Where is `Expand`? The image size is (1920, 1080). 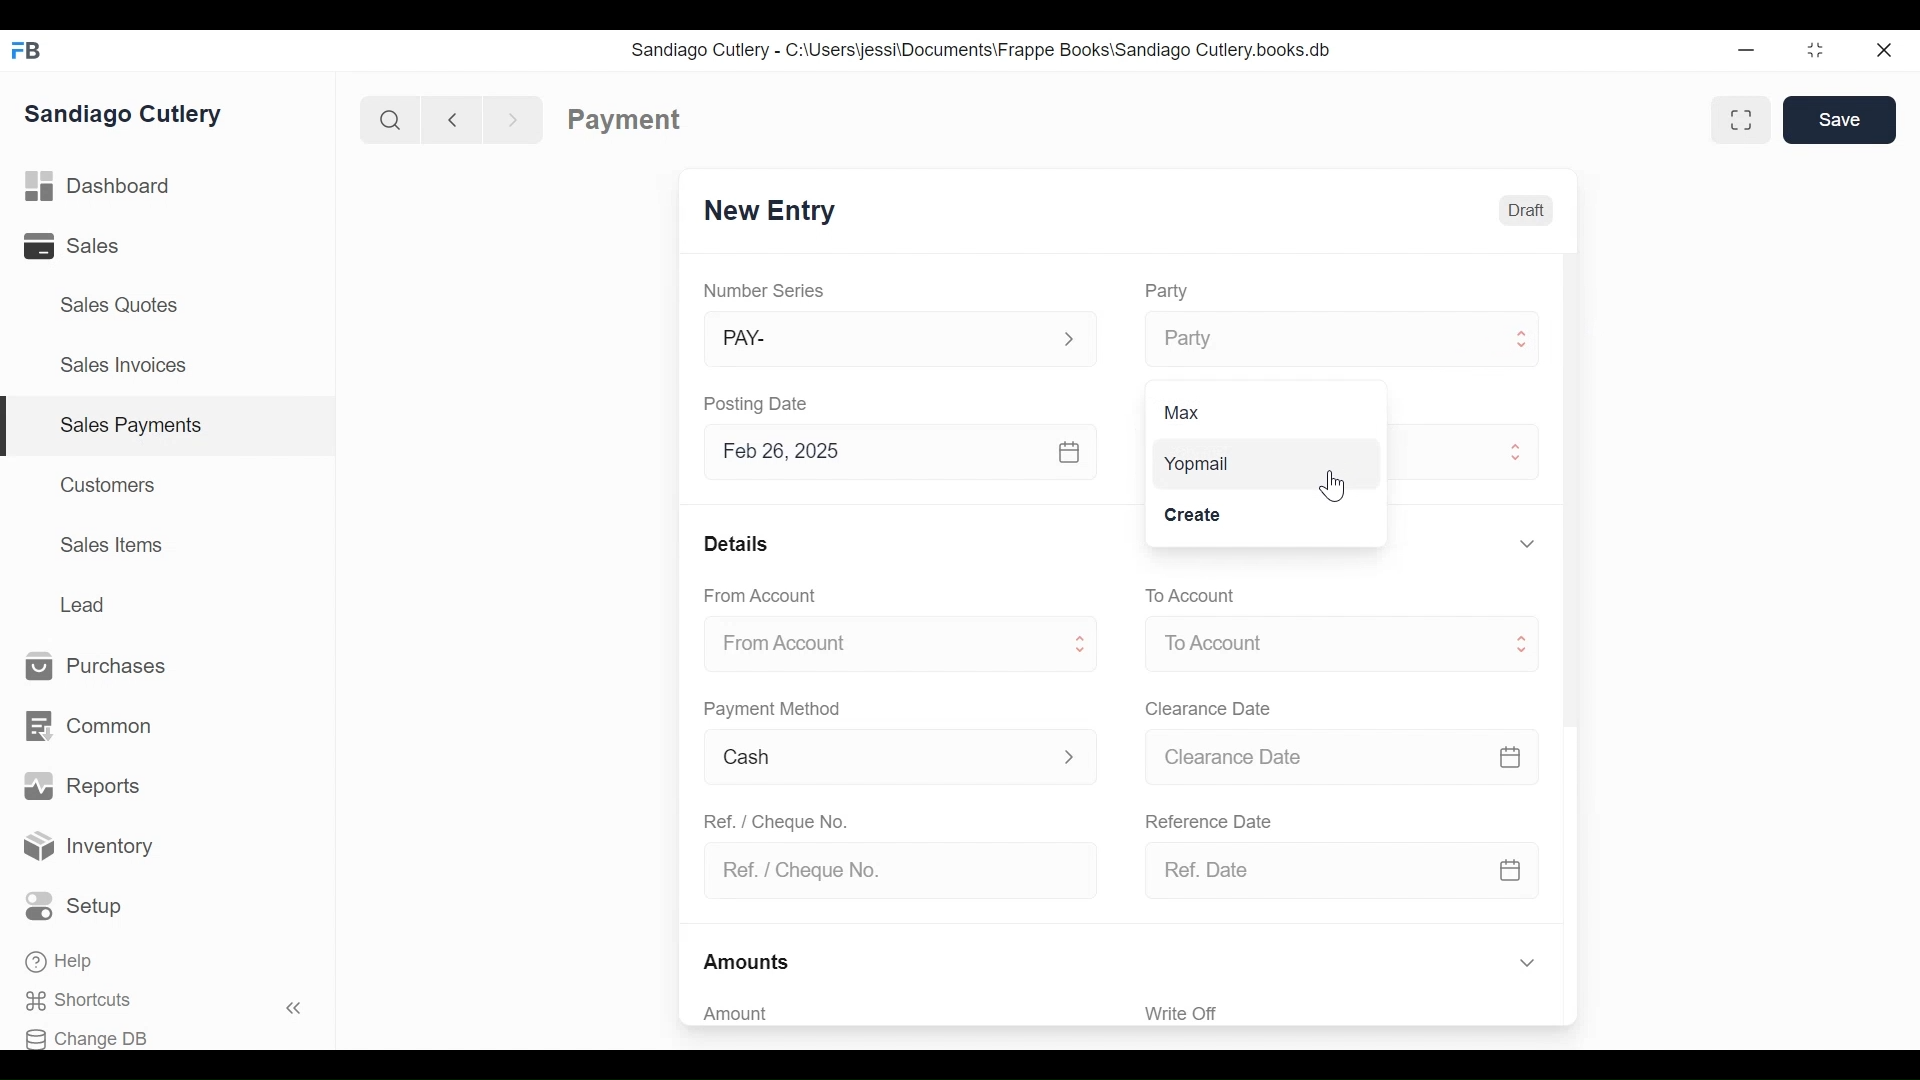
Expand is located at coordinates (1069, 340).